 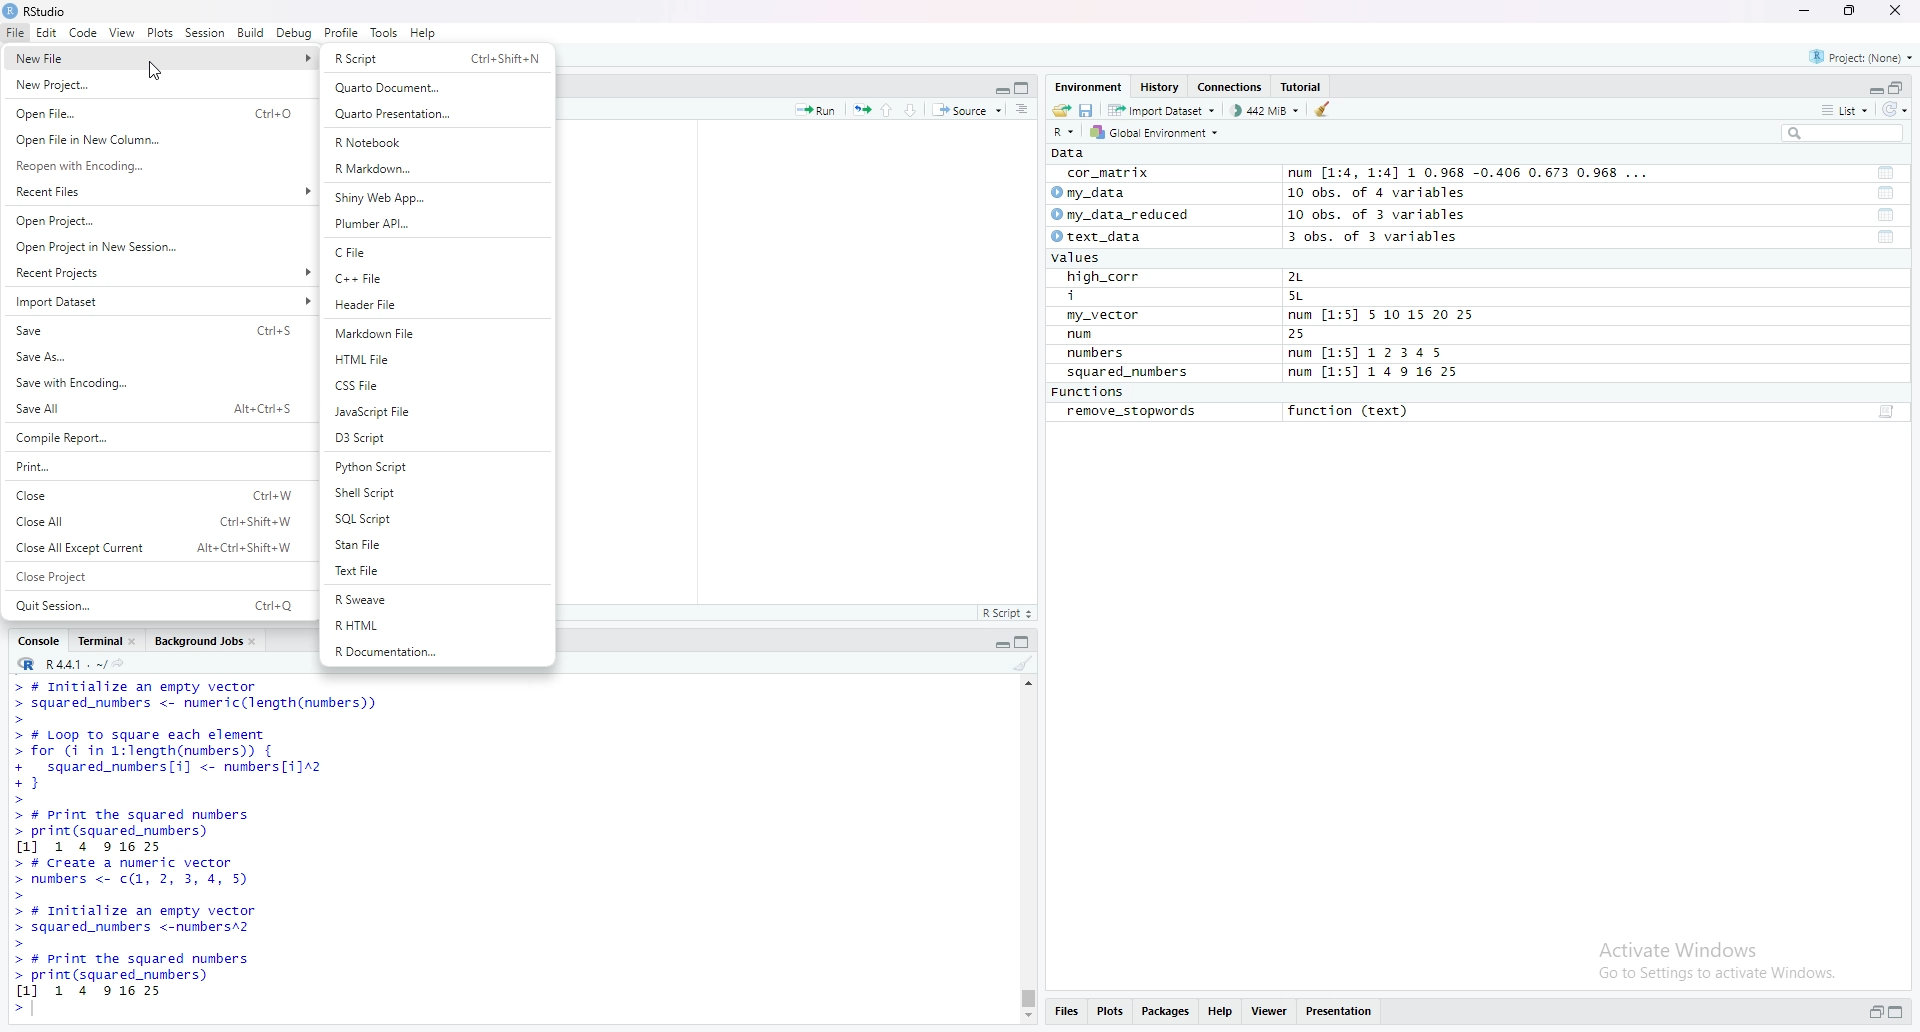 What do you see at coordinates (1008, 613) in the screenshot?
I see `R Script` at bounding box center [1008, 613].